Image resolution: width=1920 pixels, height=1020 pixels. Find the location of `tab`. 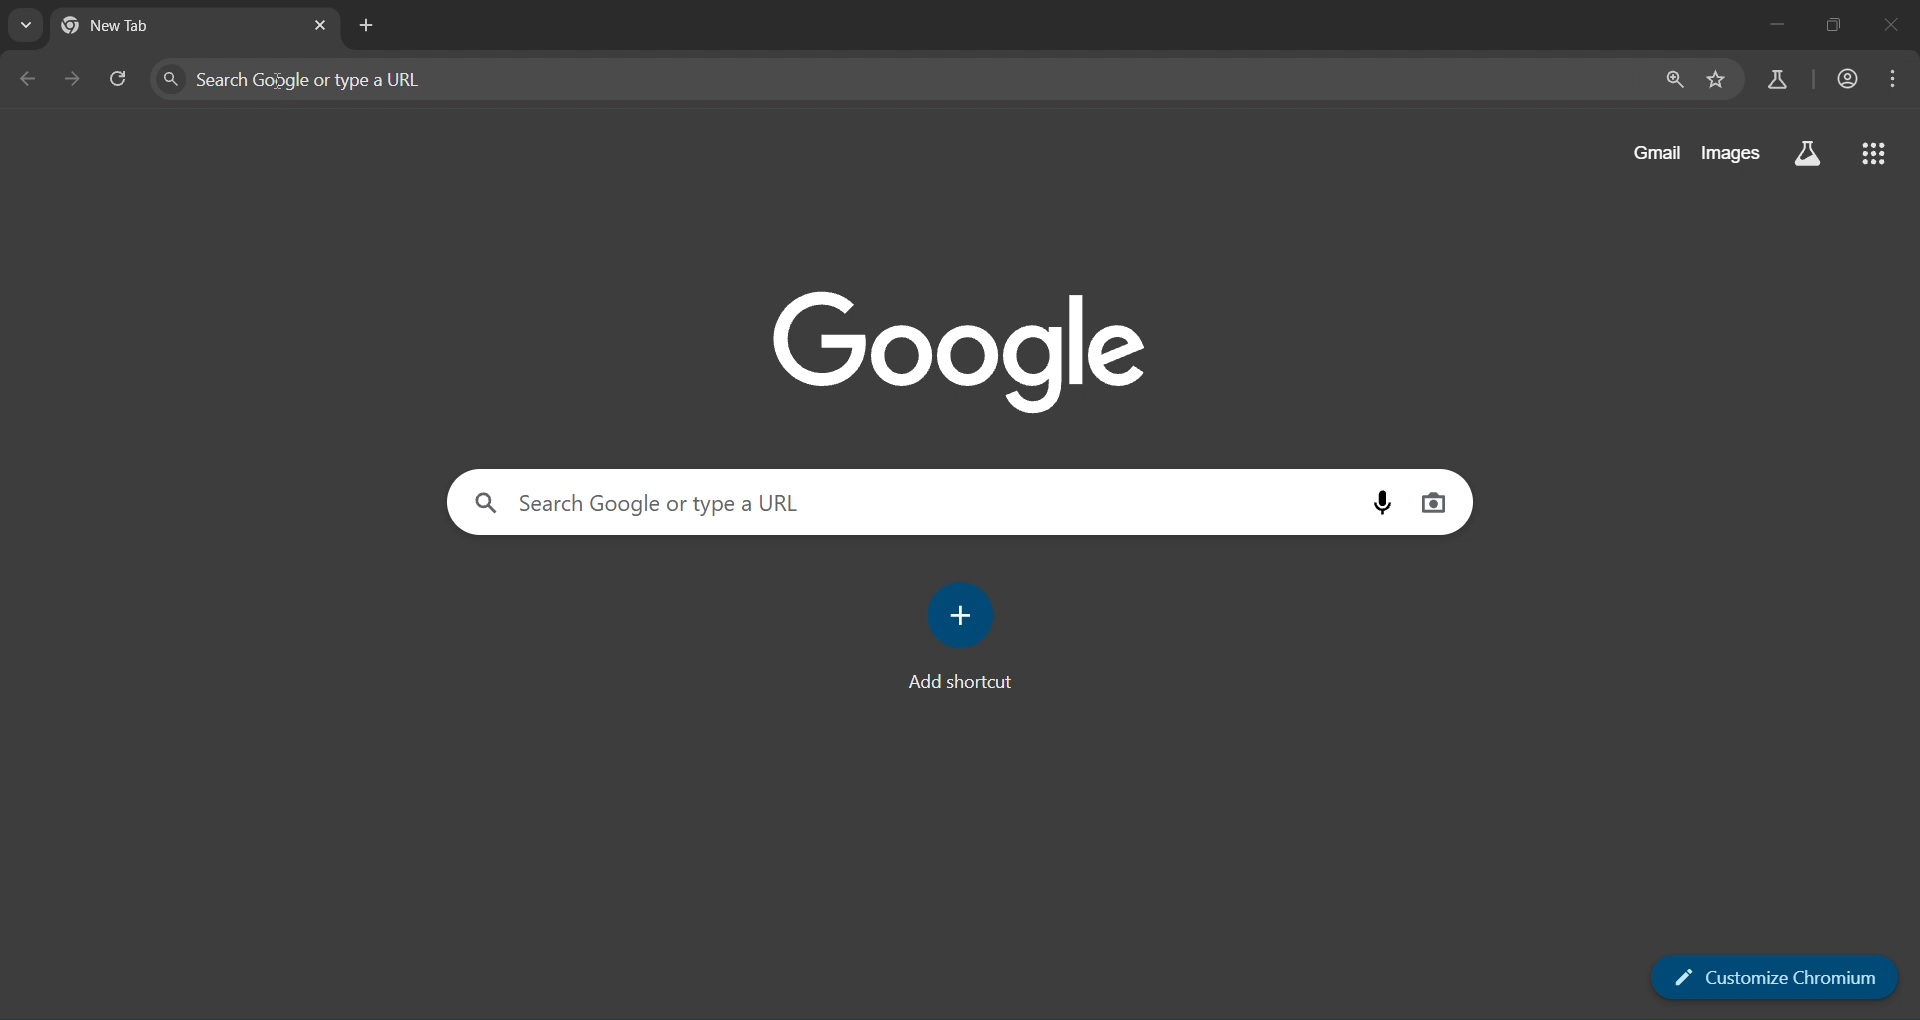

tab is located at coordinates (146, 25).